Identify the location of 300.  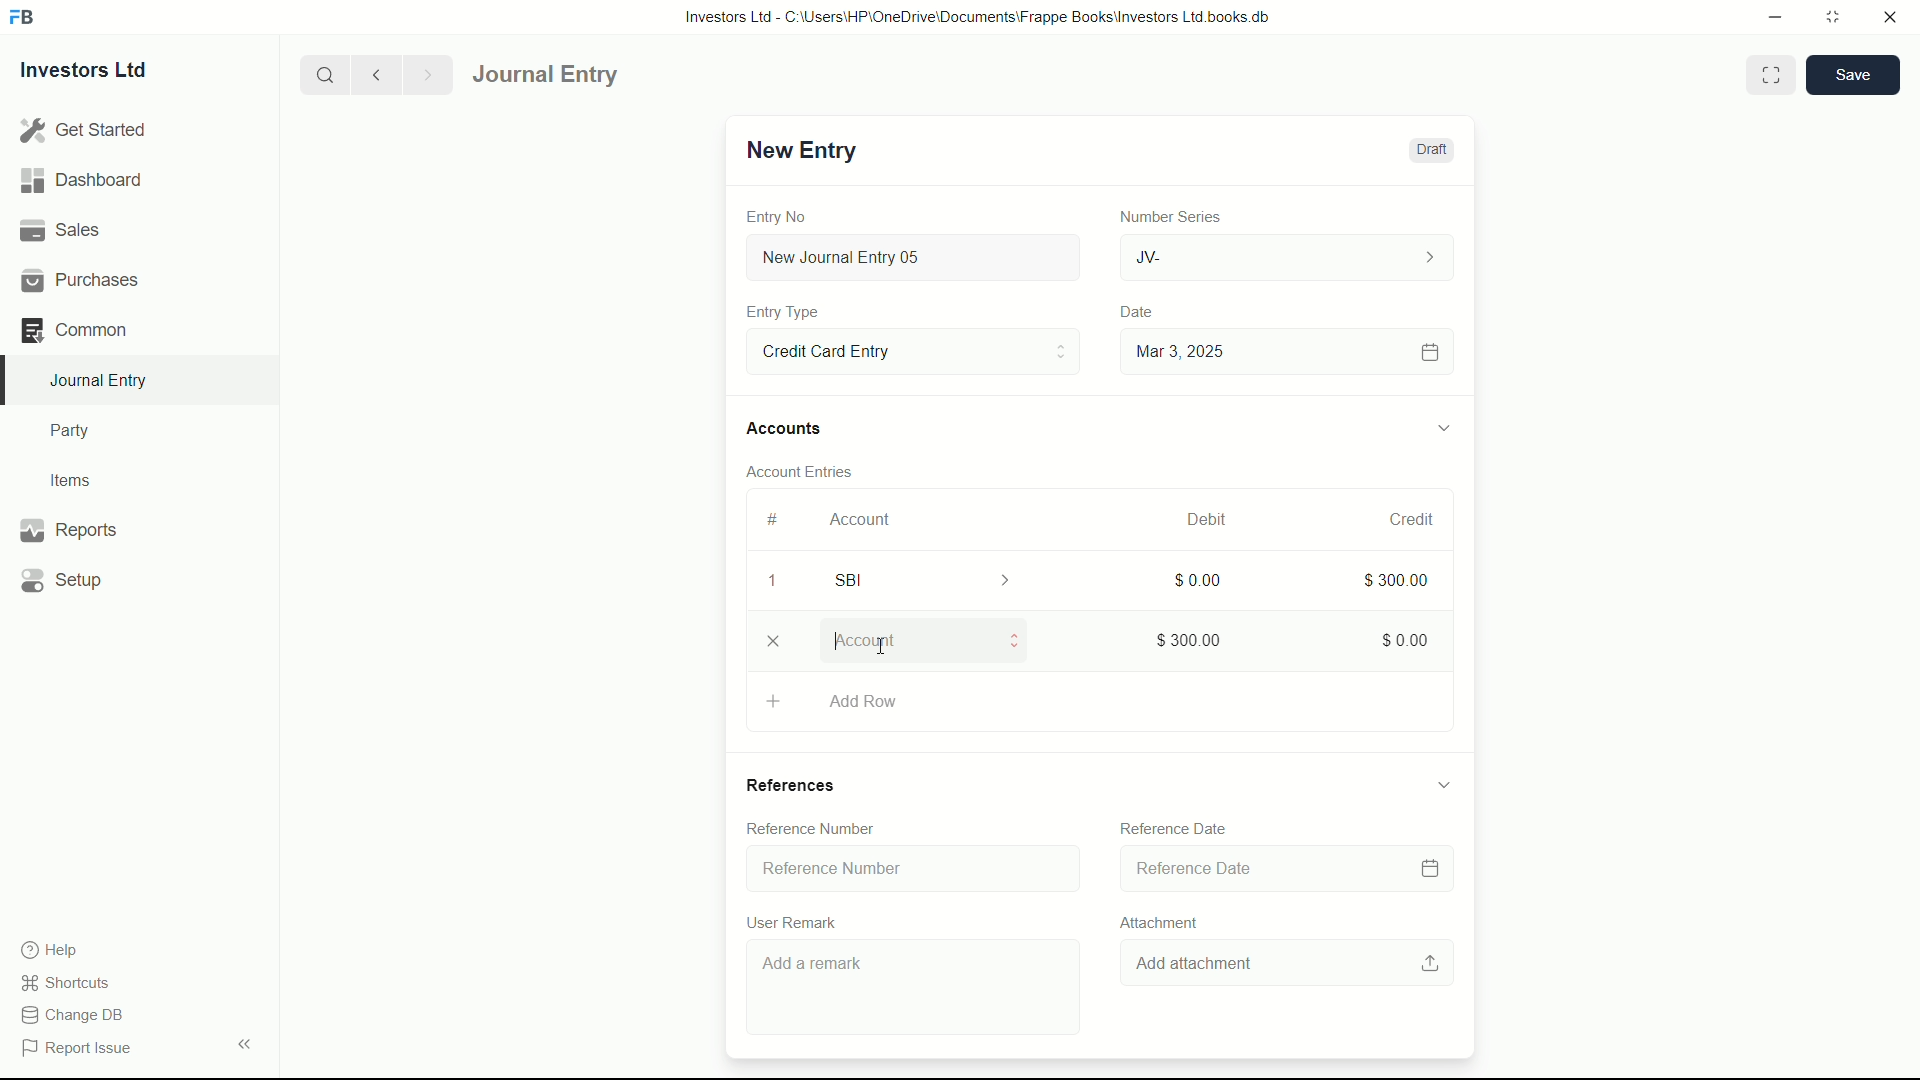
(1337, 580).